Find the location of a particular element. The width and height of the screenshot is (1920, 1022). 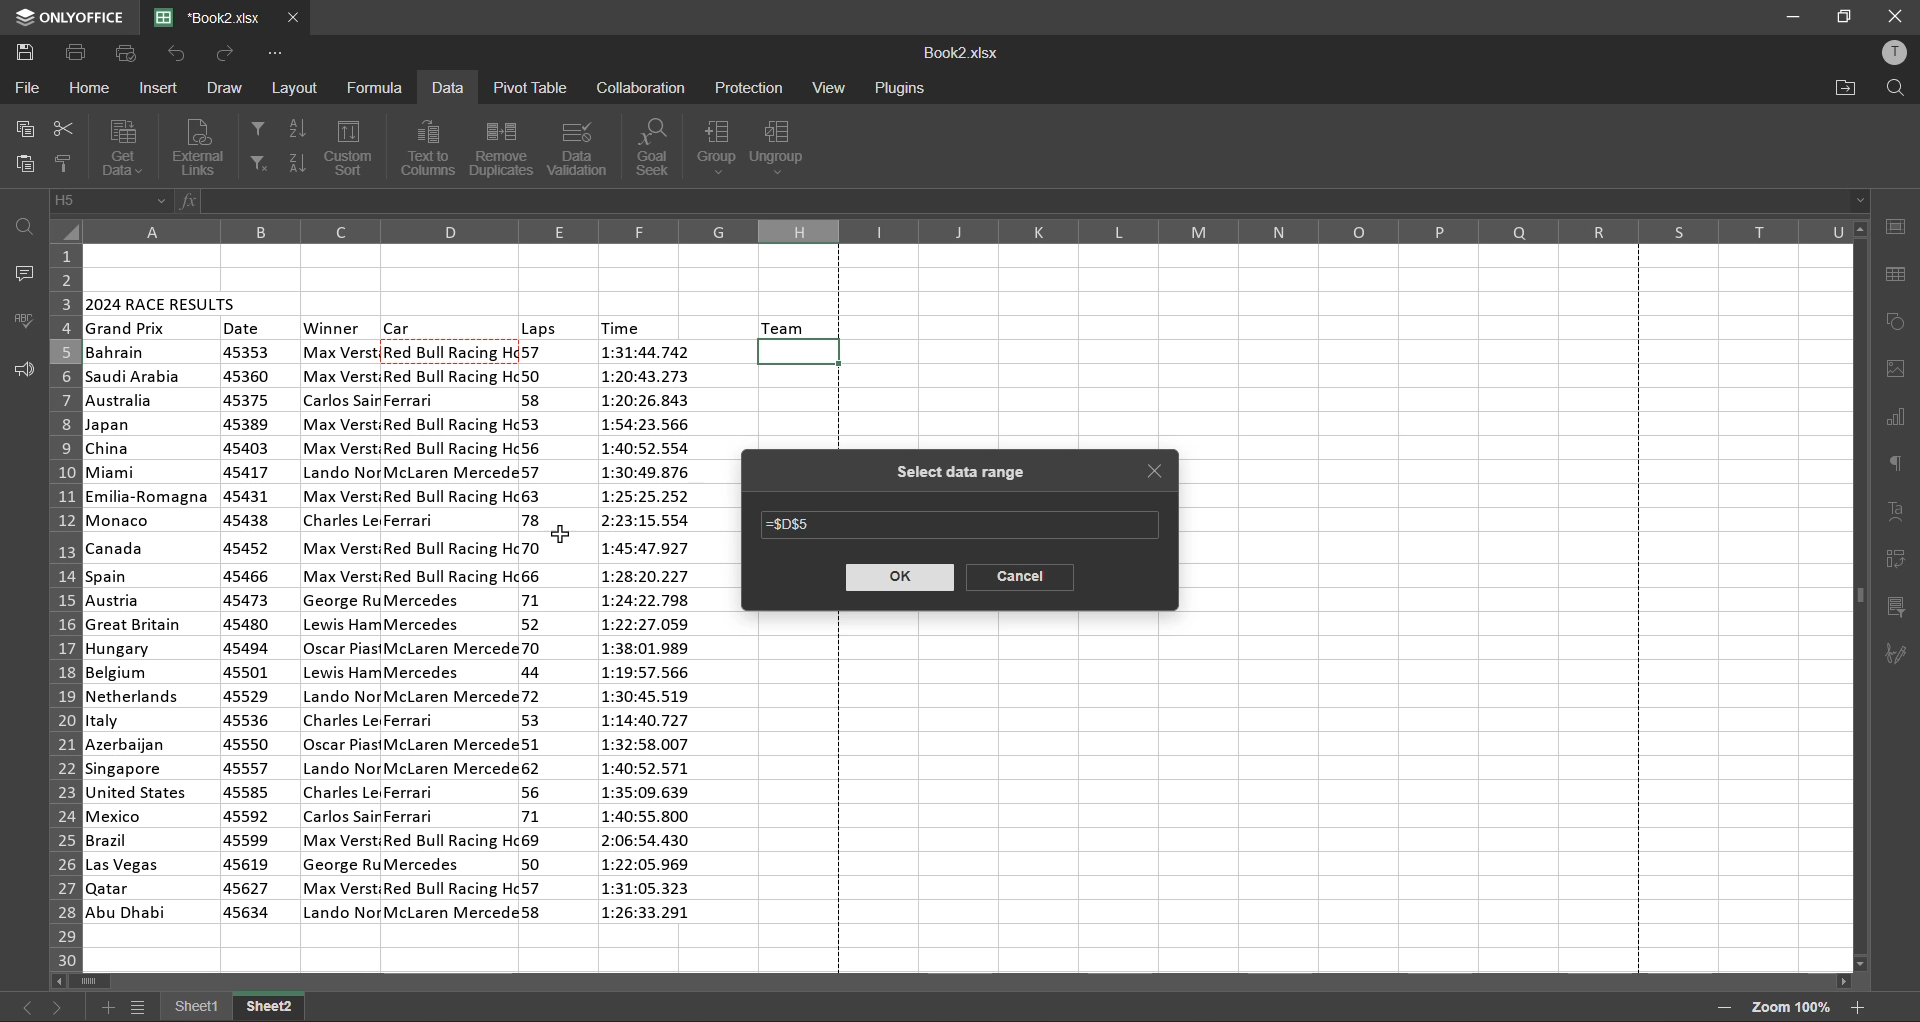

cursor is located at coordinates (562, 537).